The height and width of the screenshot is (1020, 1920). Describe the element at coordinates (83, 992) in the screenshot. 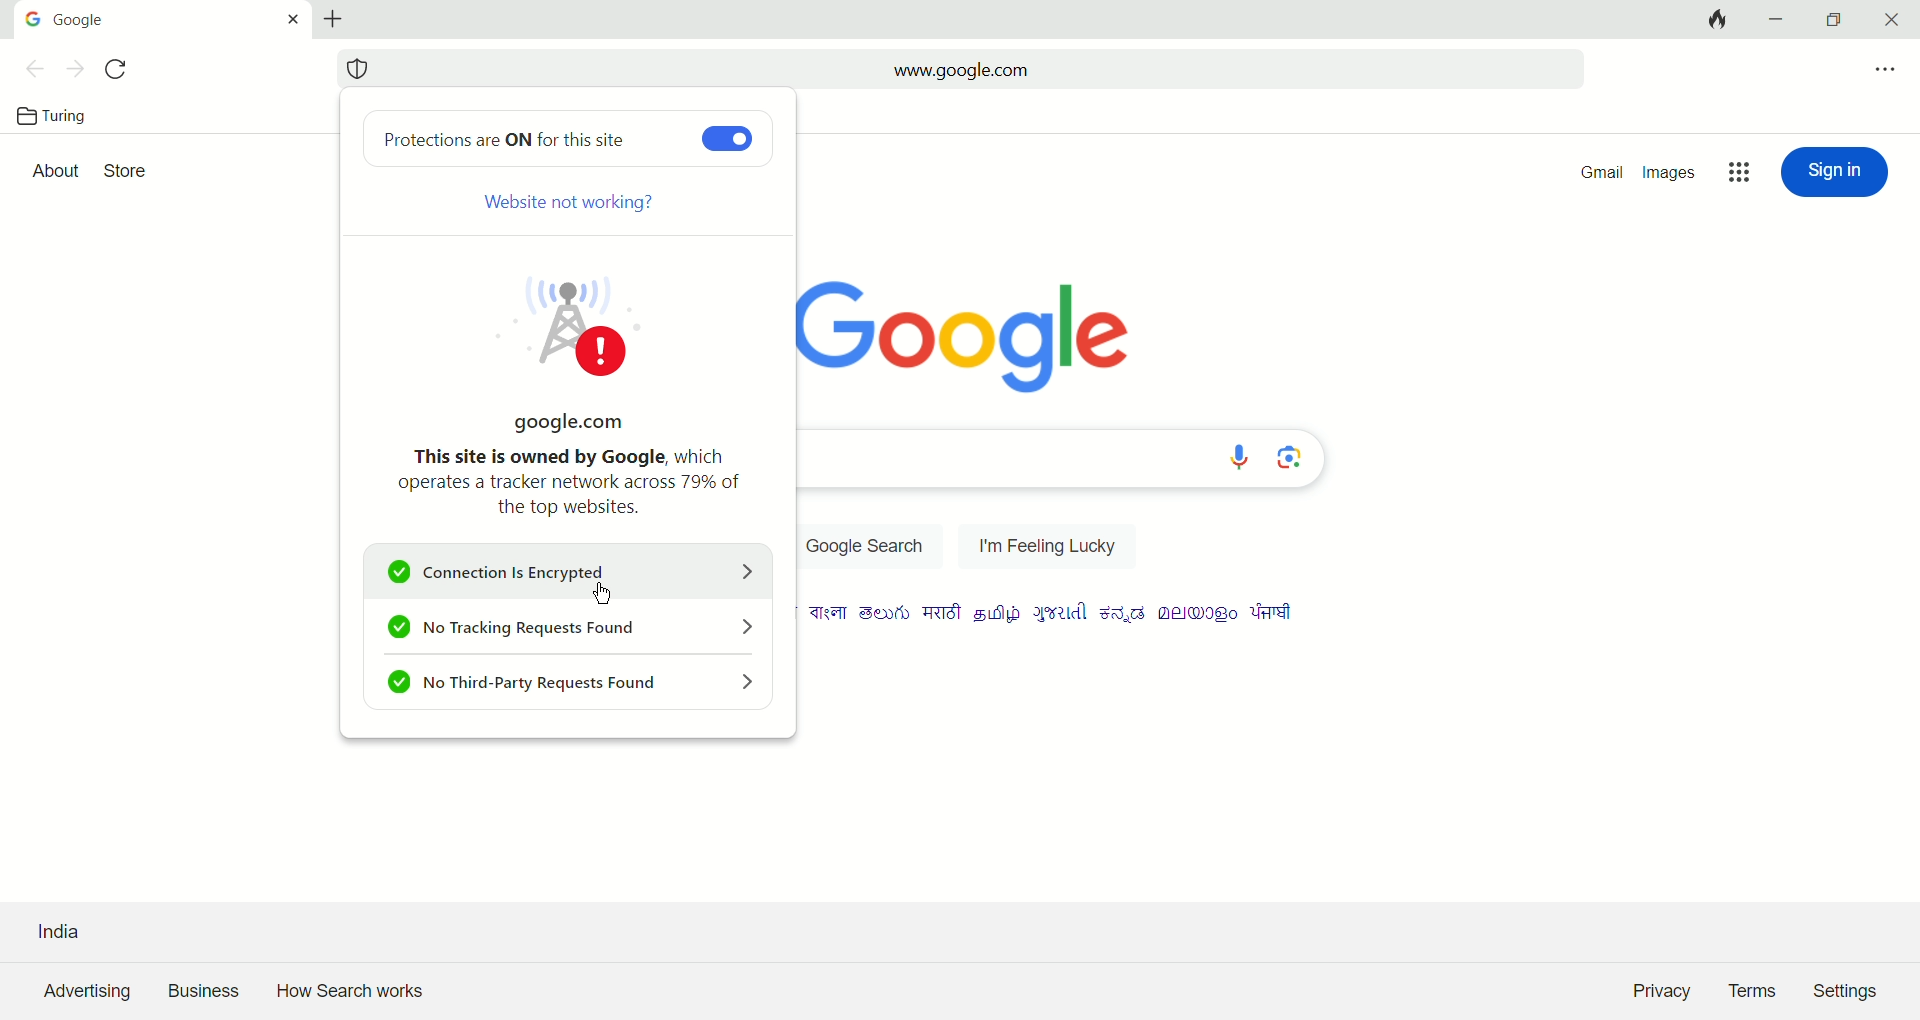

I see `advertising` at that location.